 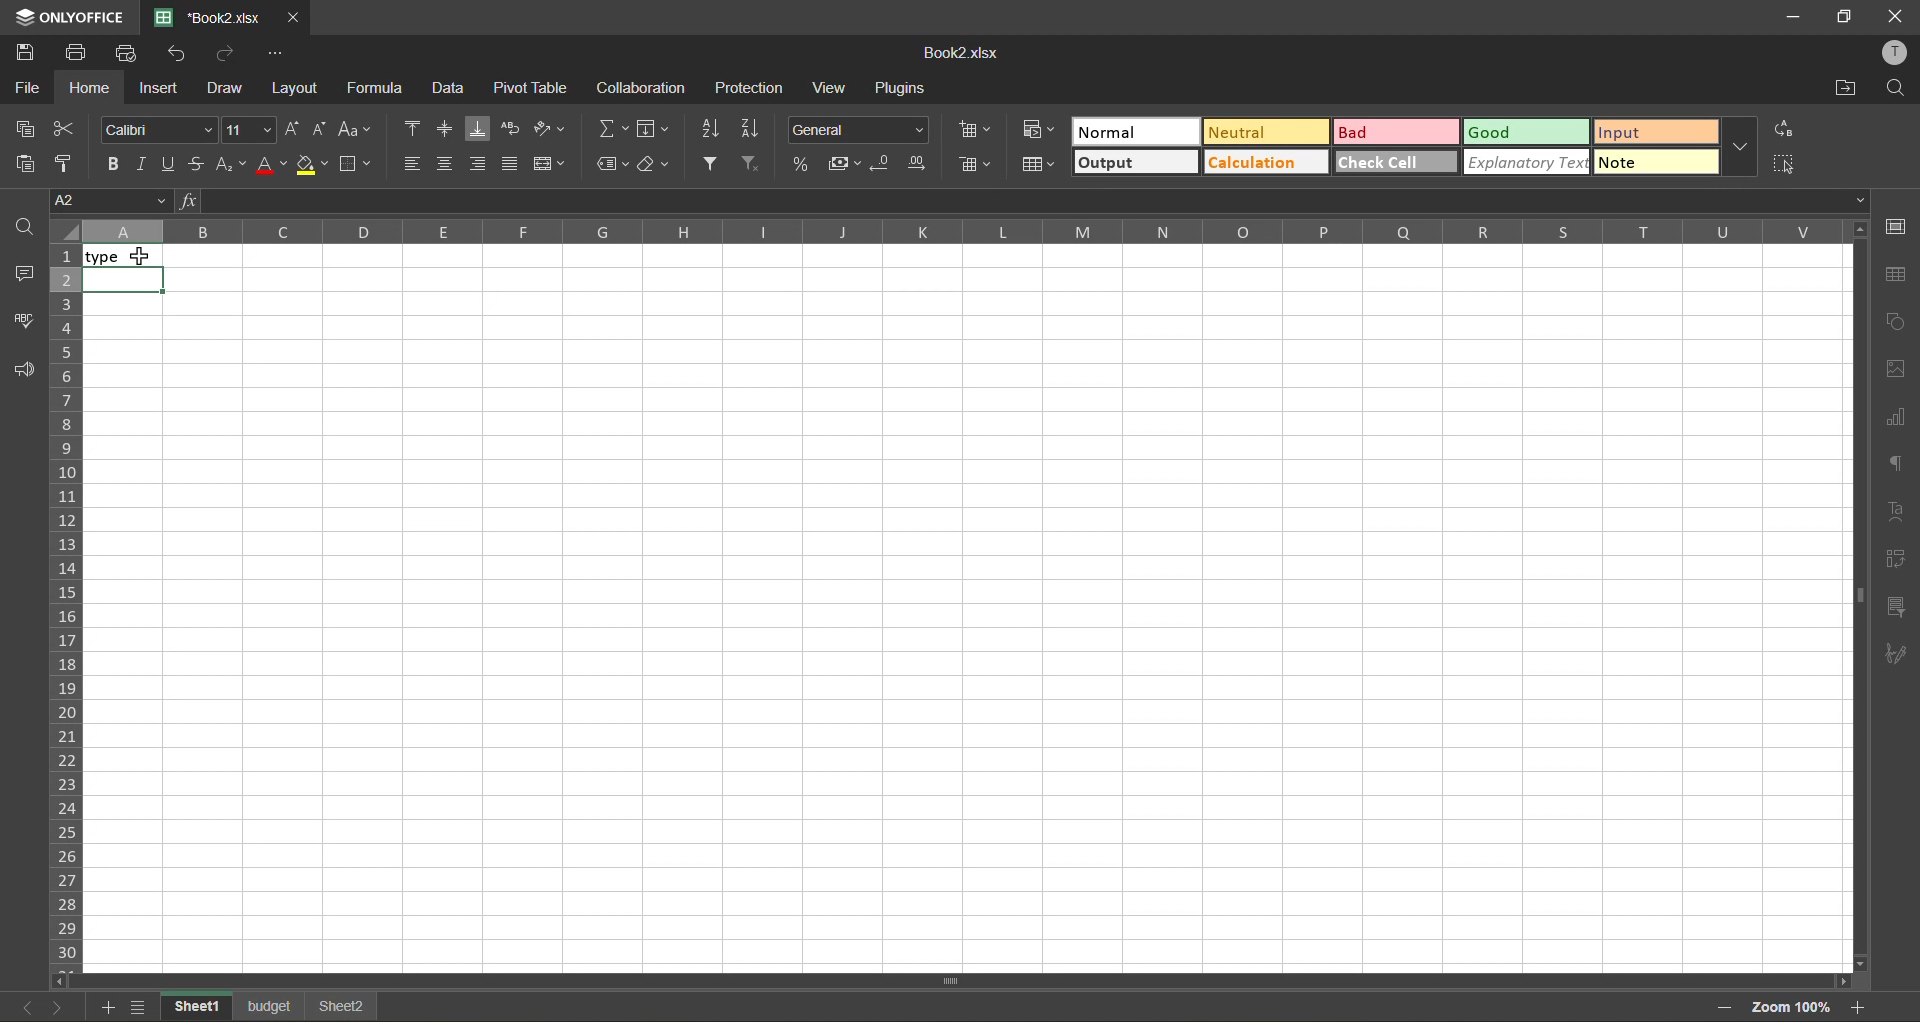 I want to click on fill color, so click(x=311, y=164).